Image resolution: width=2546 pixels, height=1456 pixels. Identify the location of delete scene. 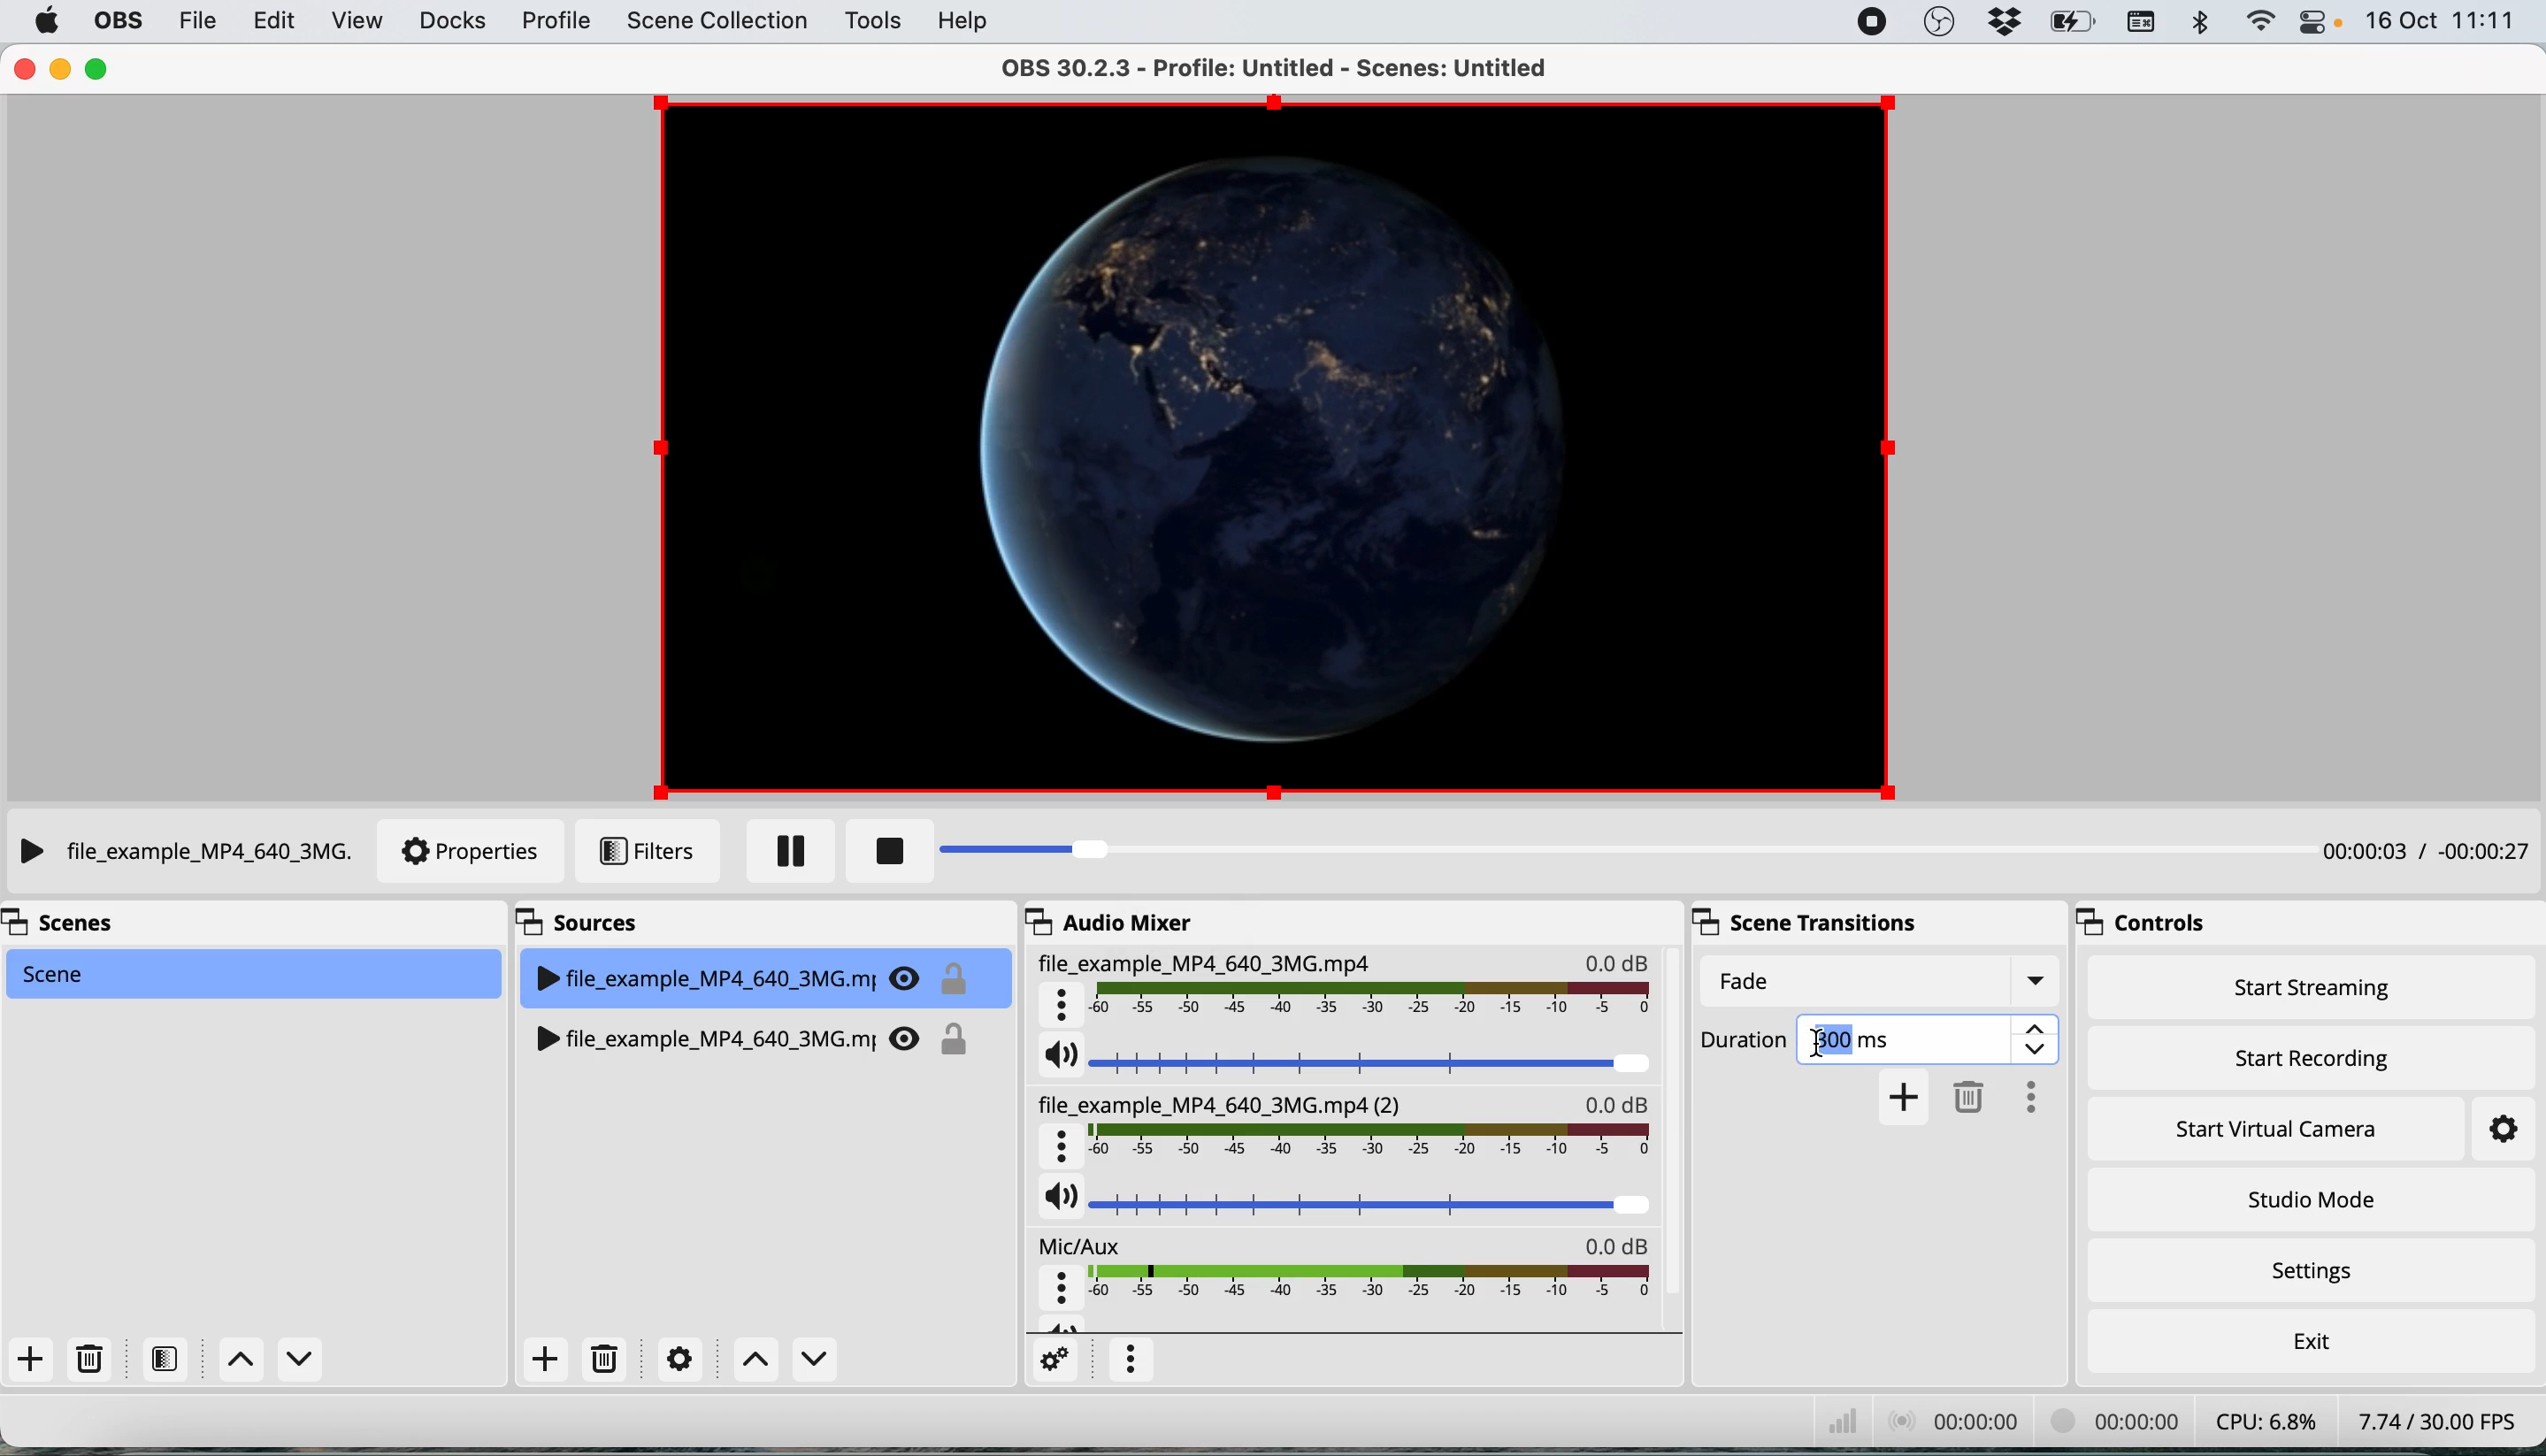
(90, 1356).